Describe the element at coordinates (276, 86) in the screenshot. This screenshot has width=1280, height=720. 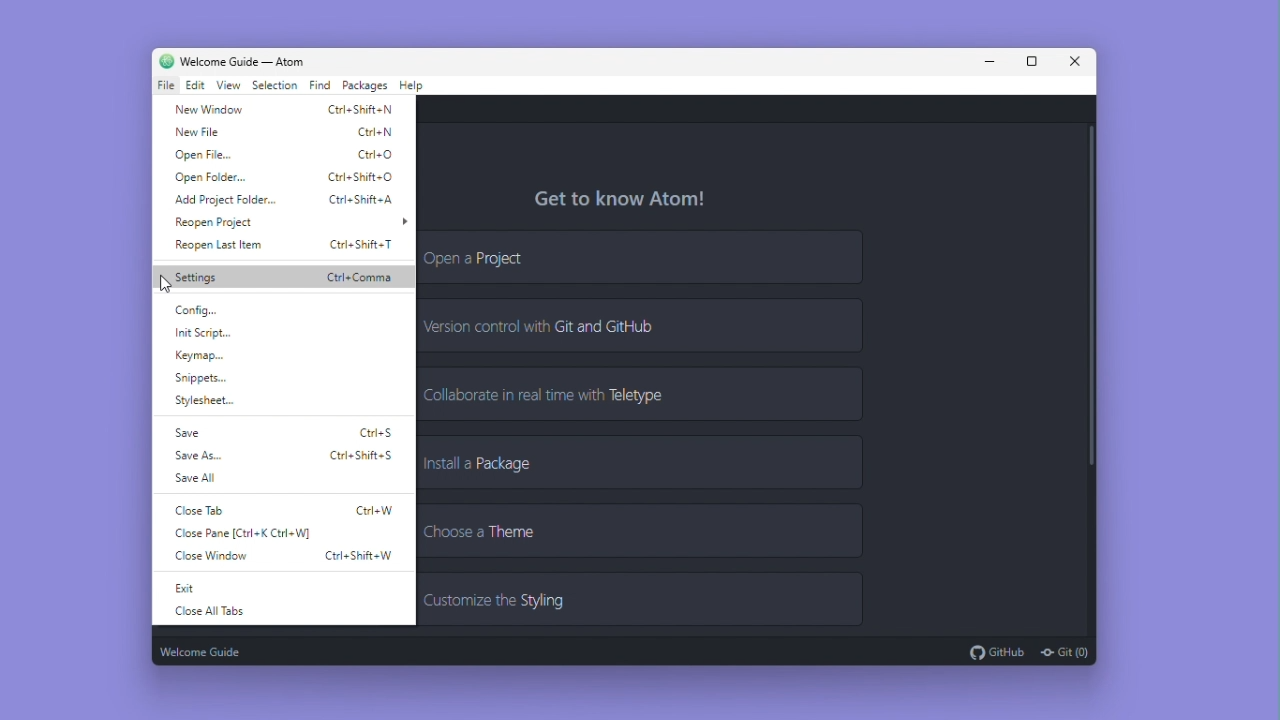
I see `Selection` at that location.